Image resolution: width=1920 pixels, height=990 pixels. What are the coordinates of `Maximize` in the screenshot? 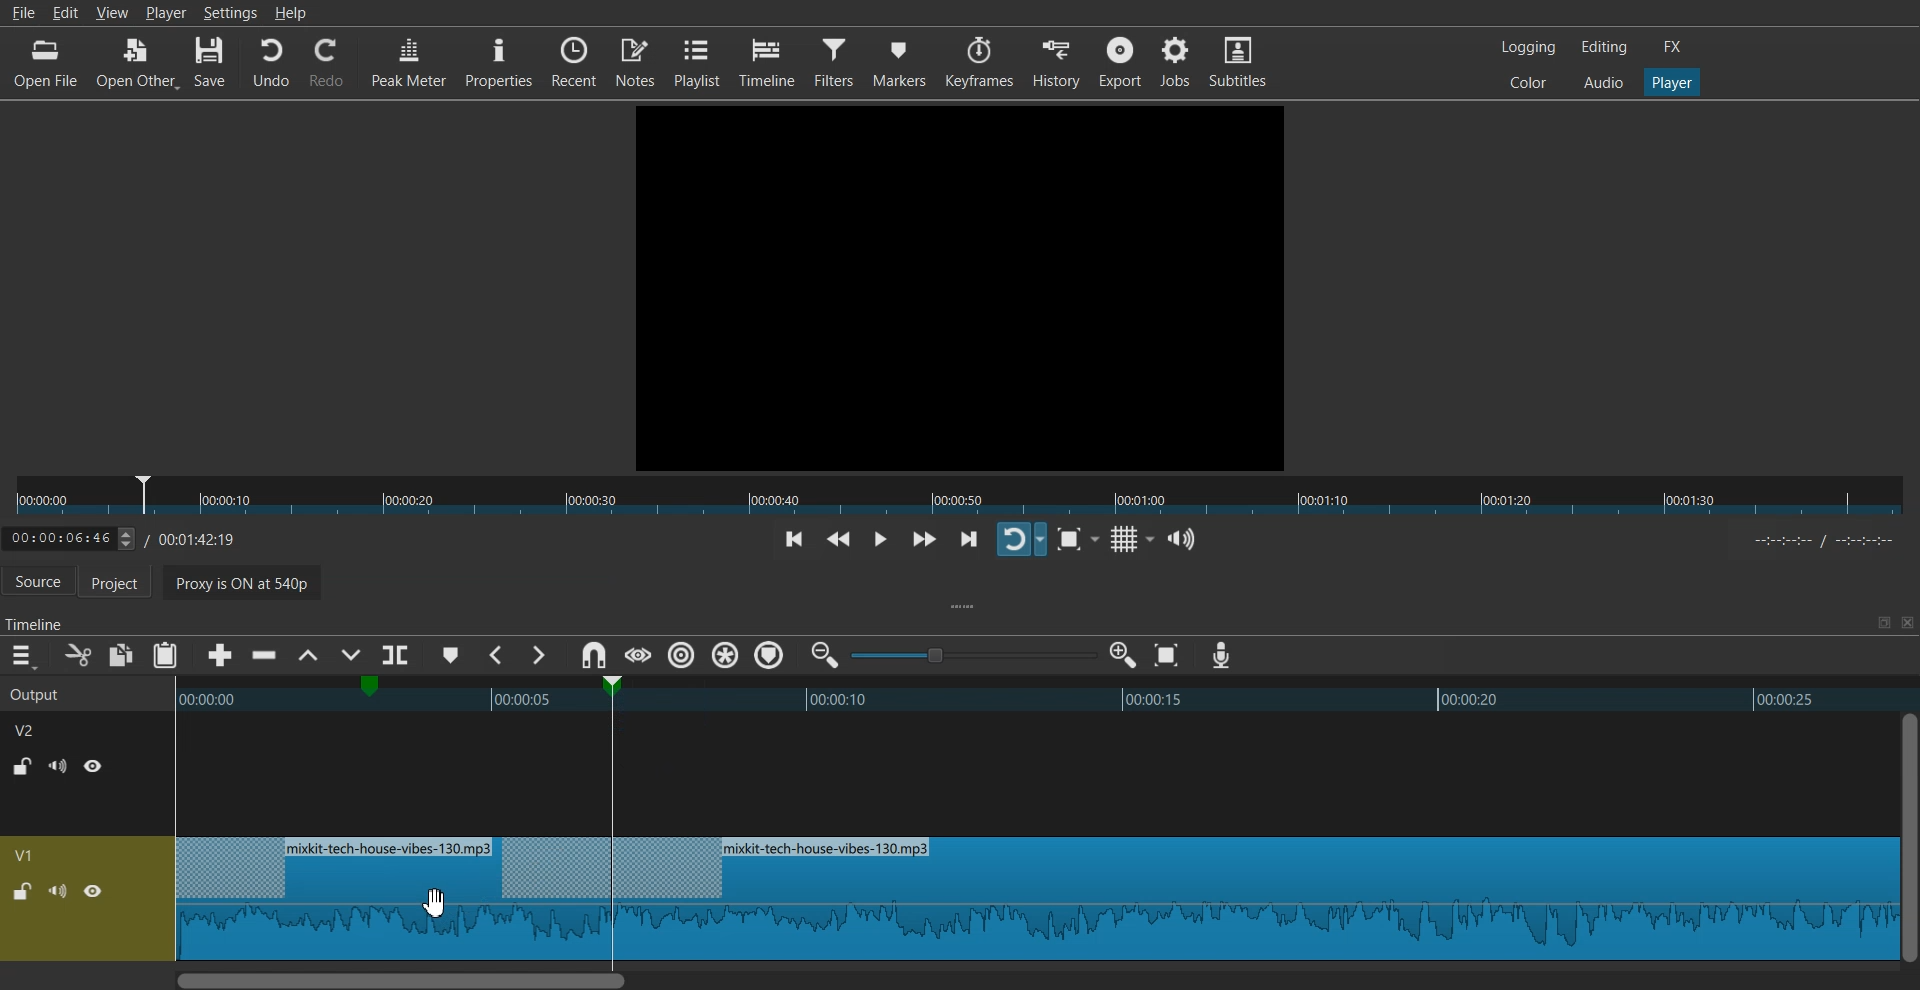 It's located at (1883, 622).